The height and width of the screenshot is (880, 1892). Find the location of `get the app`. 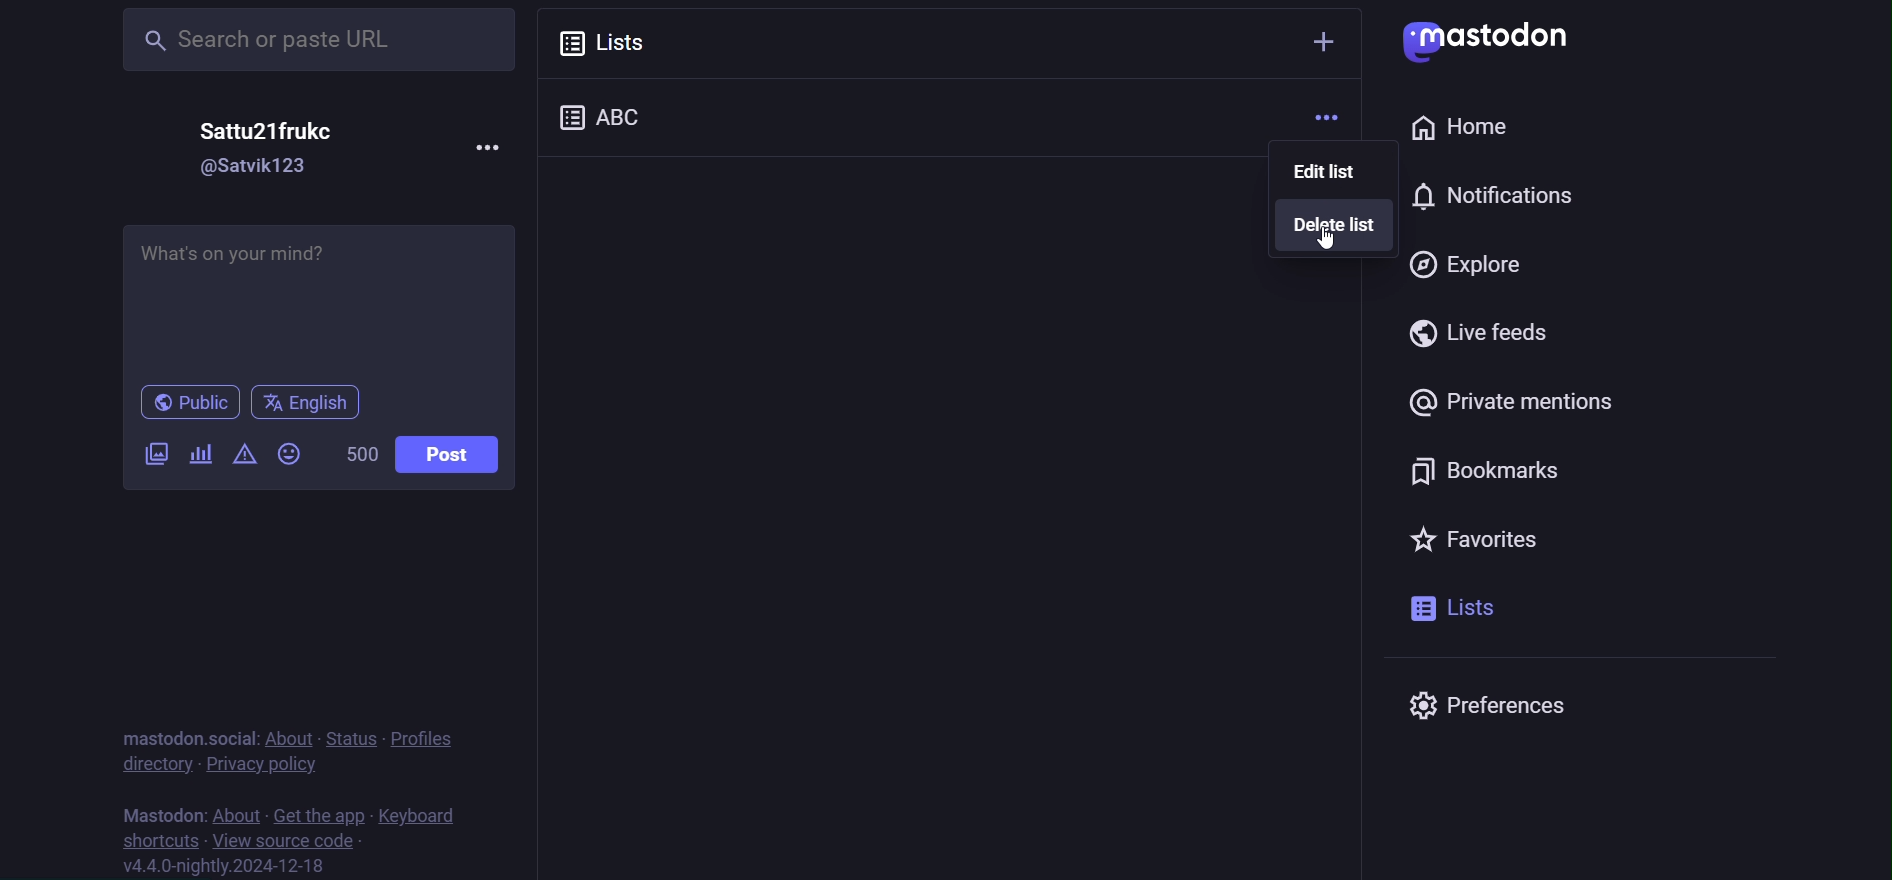

get the app is located at coordinates (318, 811).